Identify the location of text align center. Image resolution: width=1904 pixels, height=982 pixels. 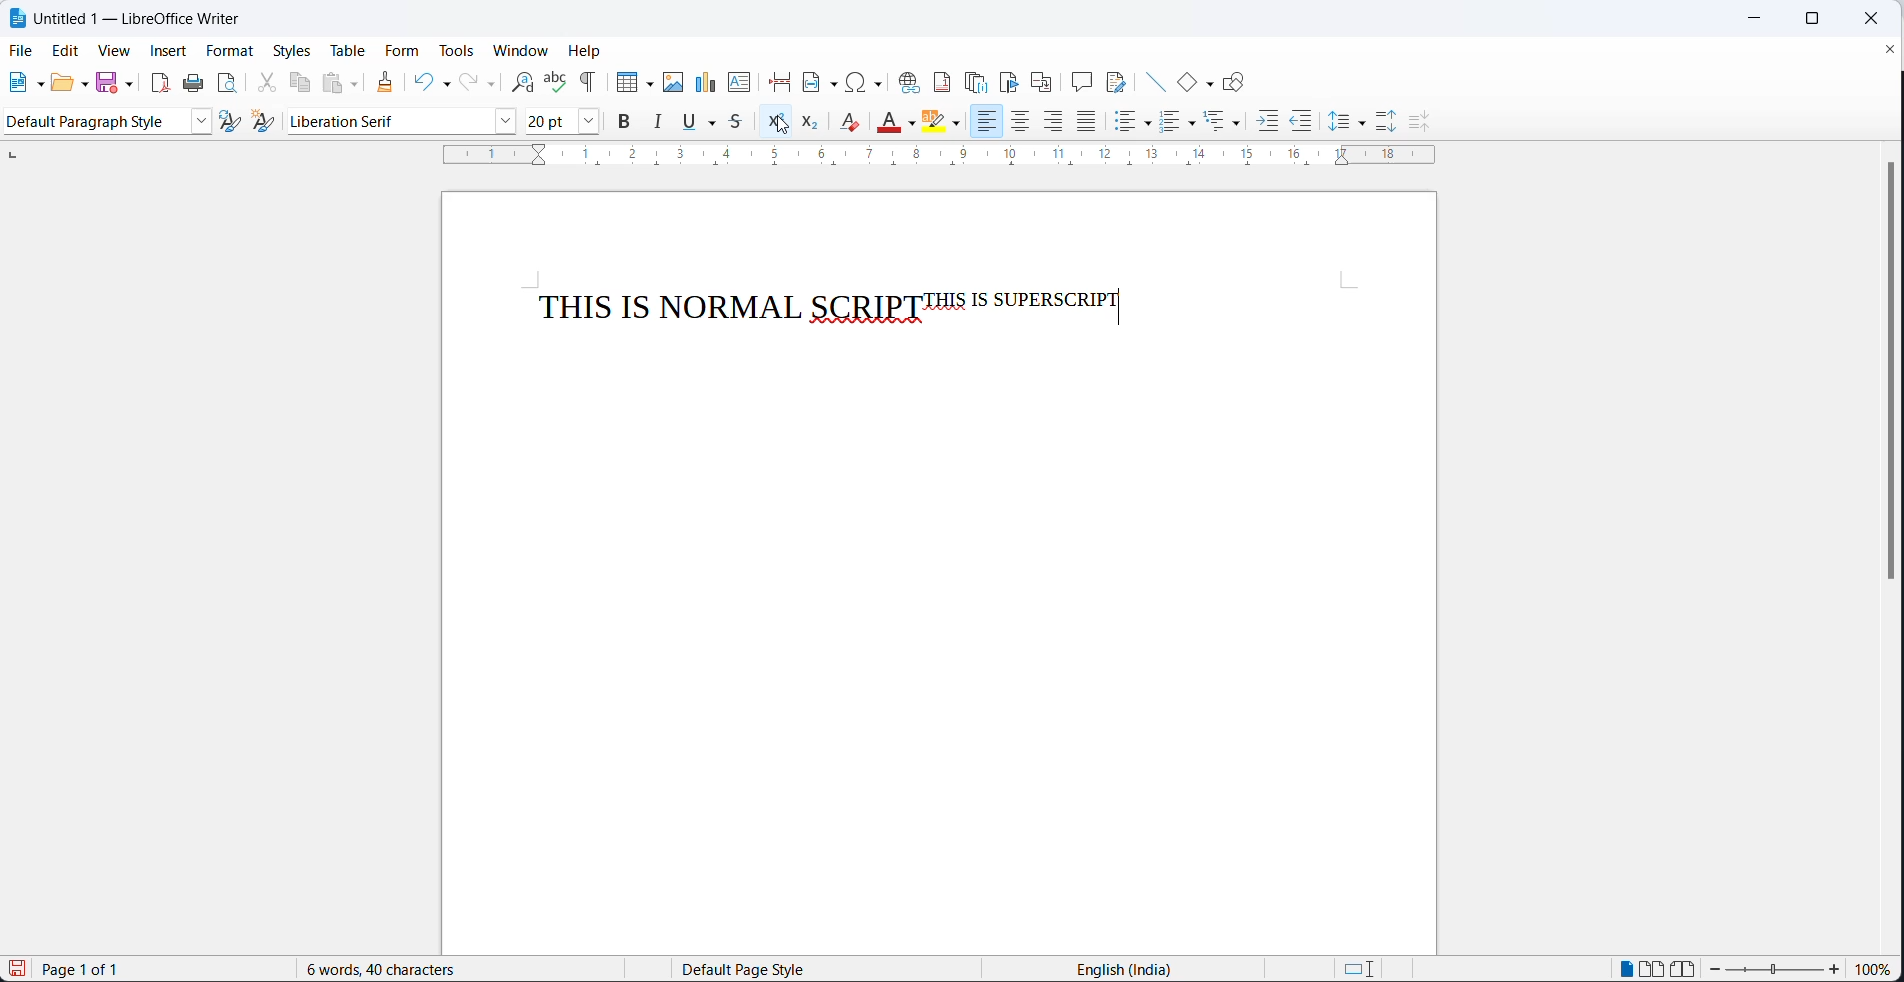
(1024, 121).